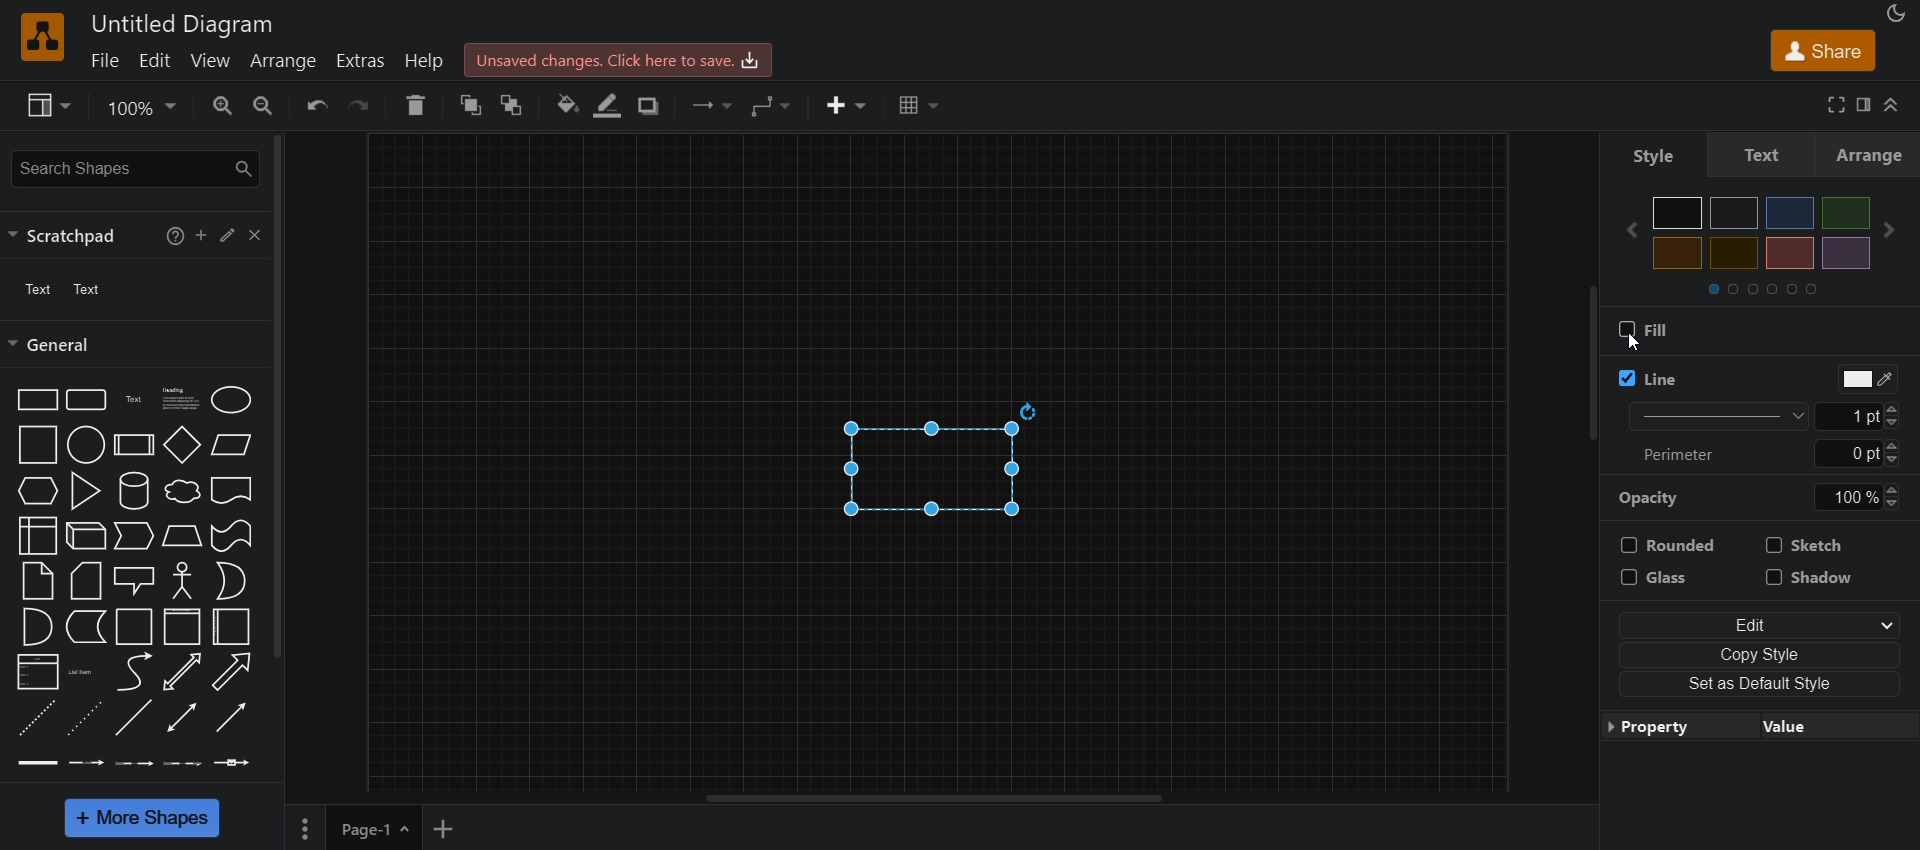  Describe the element at coordinates (1891, 488) in the screenshot. I see `increase opacity` at that location.